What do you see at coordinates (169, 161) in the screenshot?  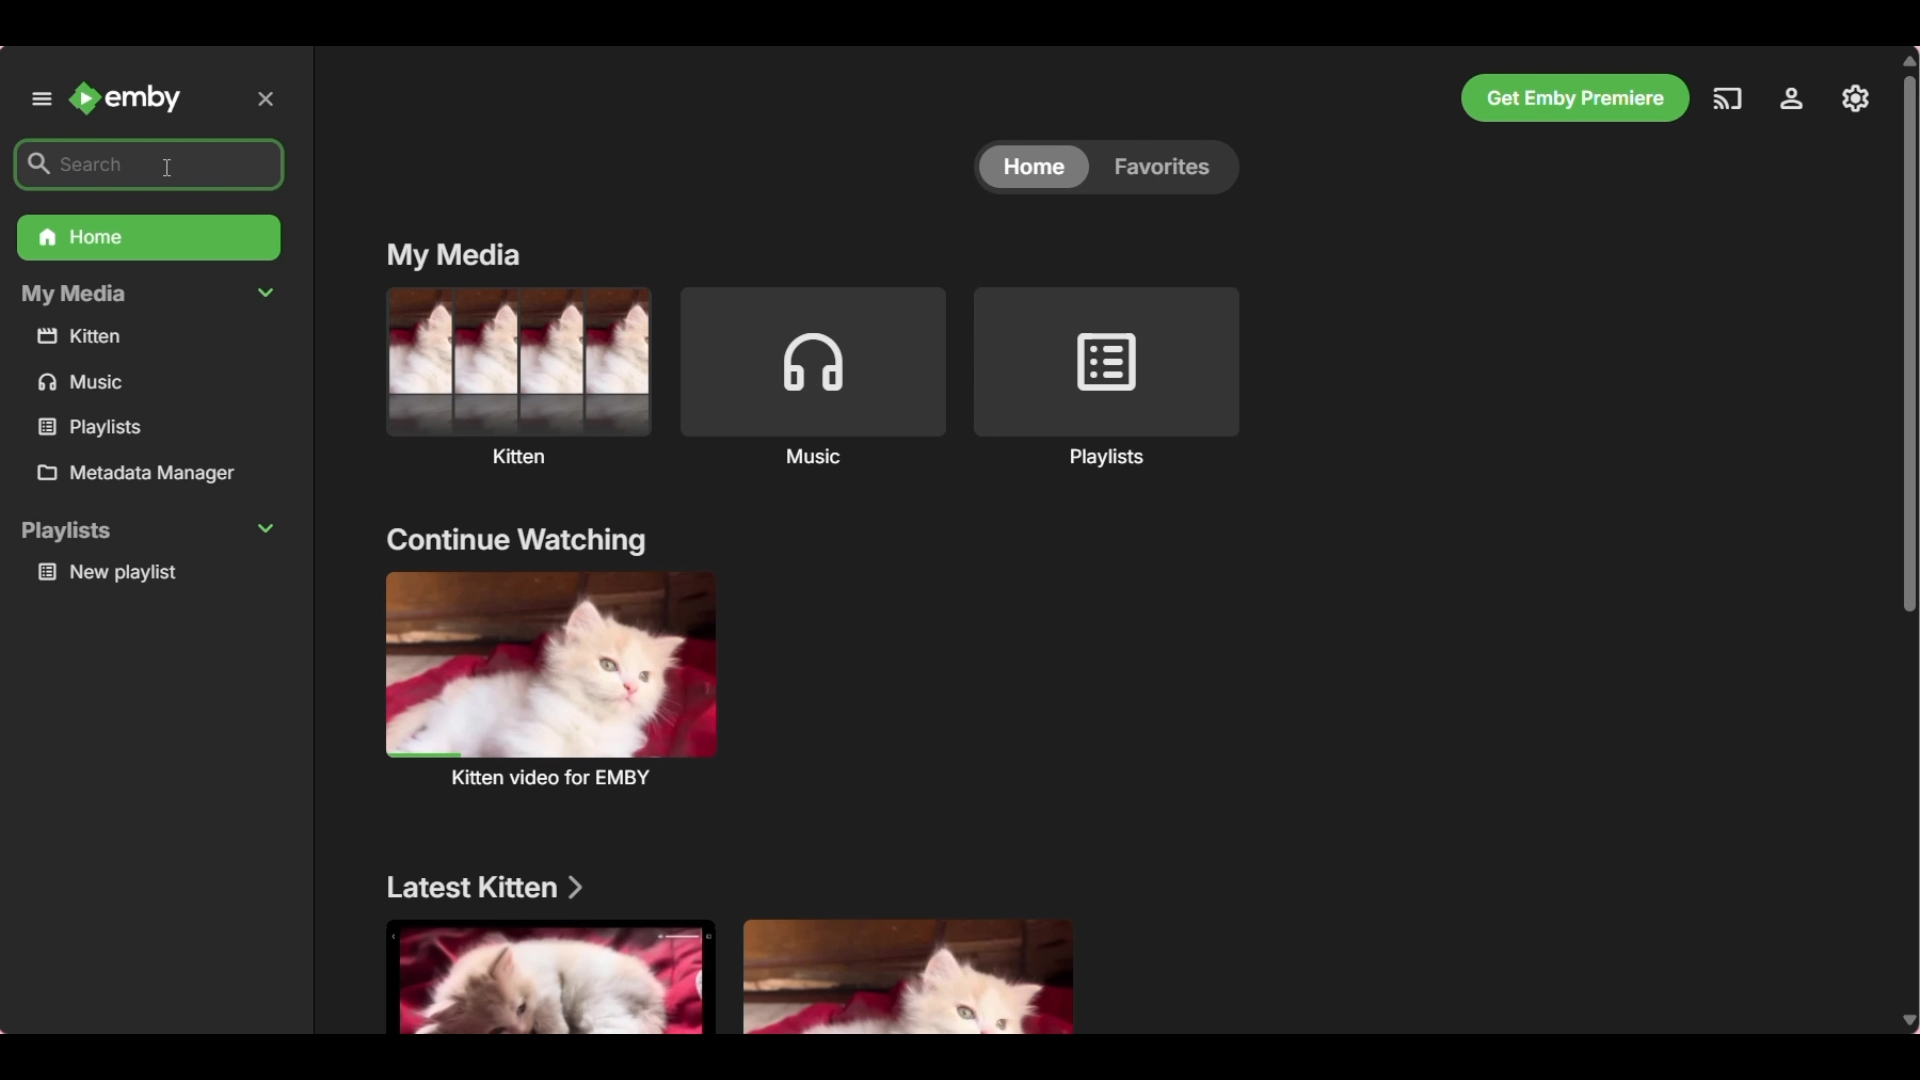 I see `cursor` at bounding box center [169, 161].